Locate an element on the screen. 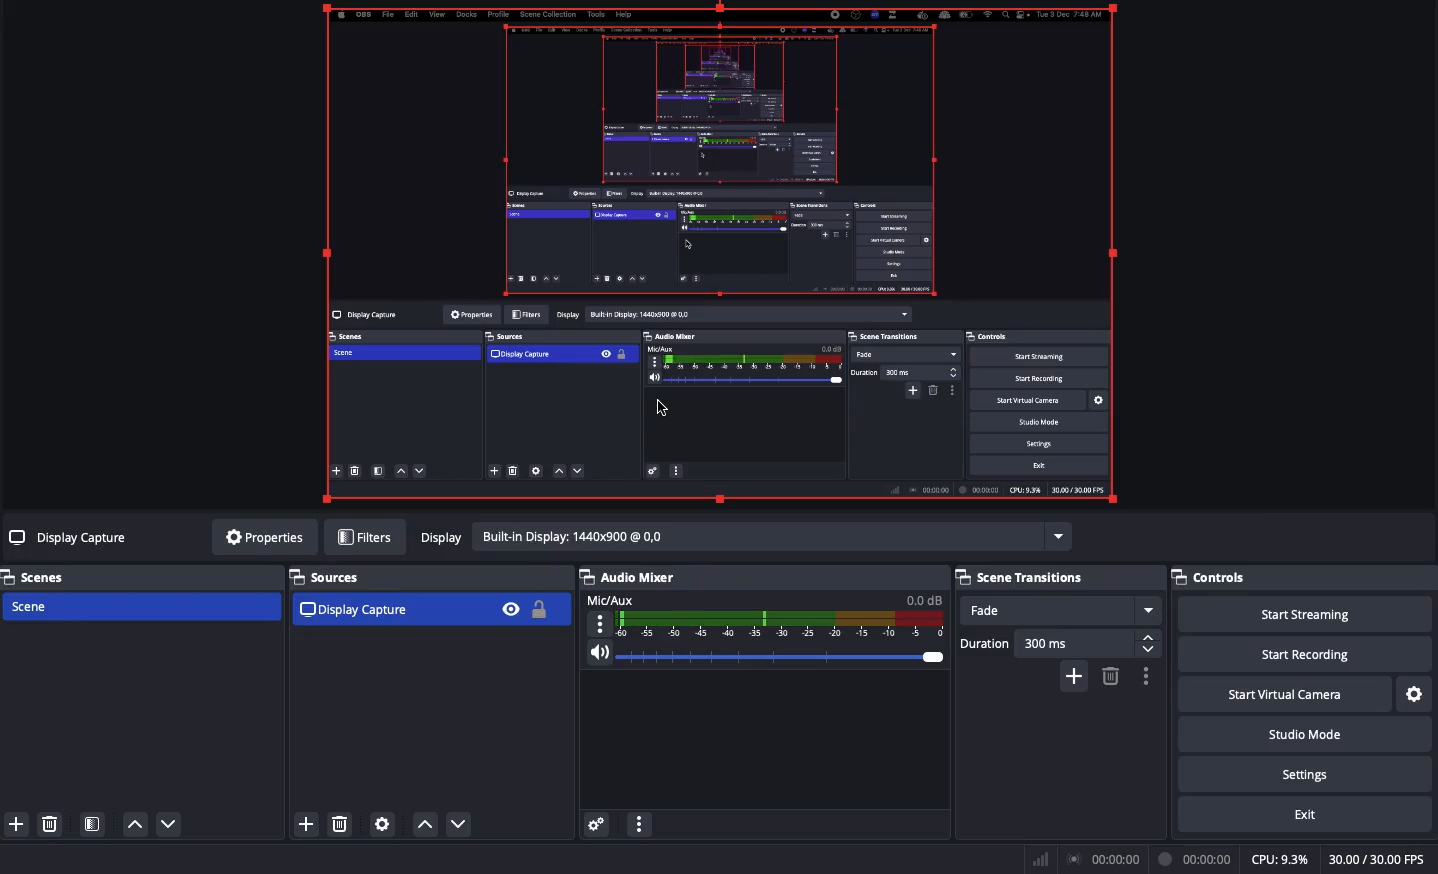  delete is located at coordinates (343, 825).